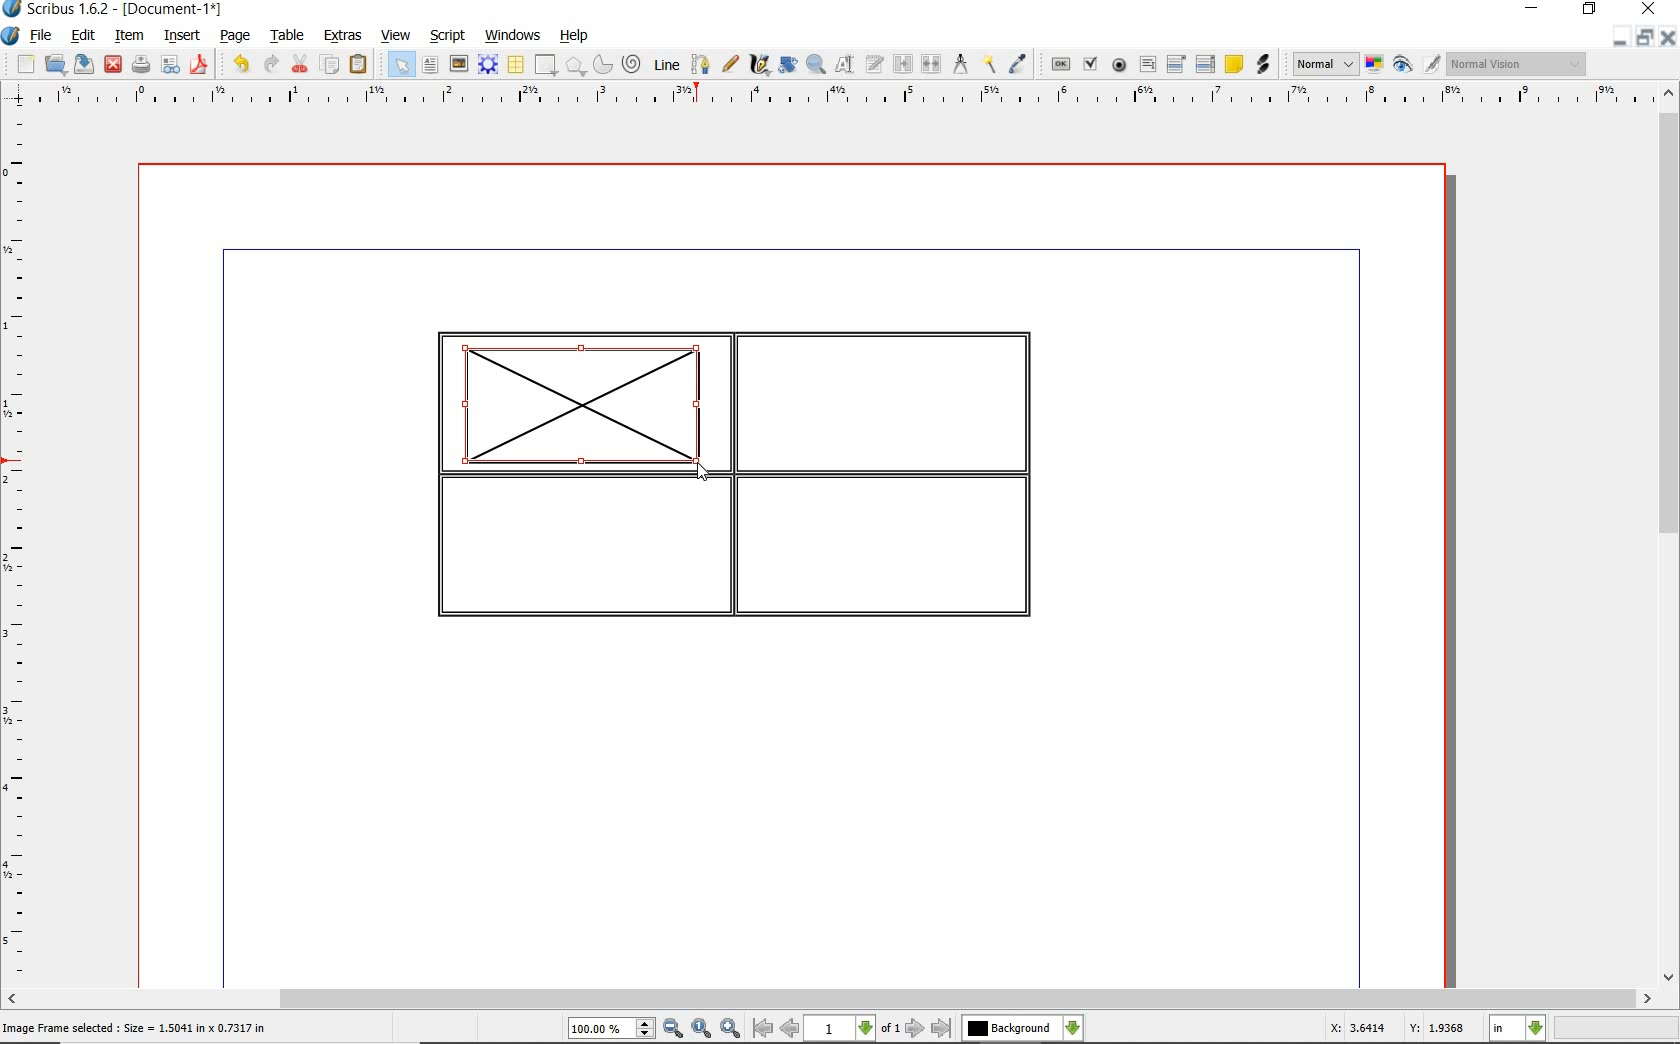 The image size is (1680, 1044). What do you see at coordinates (240, 64) in the screenshot?
I see `undo` at bounding box center [240, 64].